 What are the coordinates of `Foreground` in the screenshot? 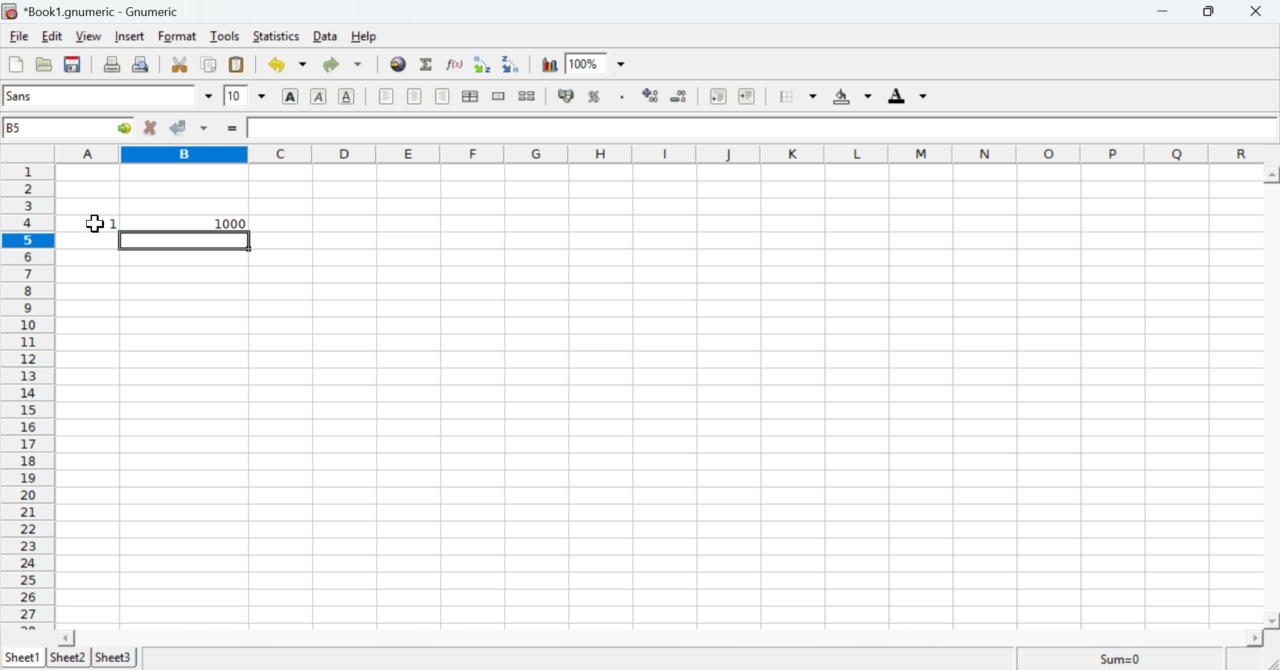 It's located at (911, 96).